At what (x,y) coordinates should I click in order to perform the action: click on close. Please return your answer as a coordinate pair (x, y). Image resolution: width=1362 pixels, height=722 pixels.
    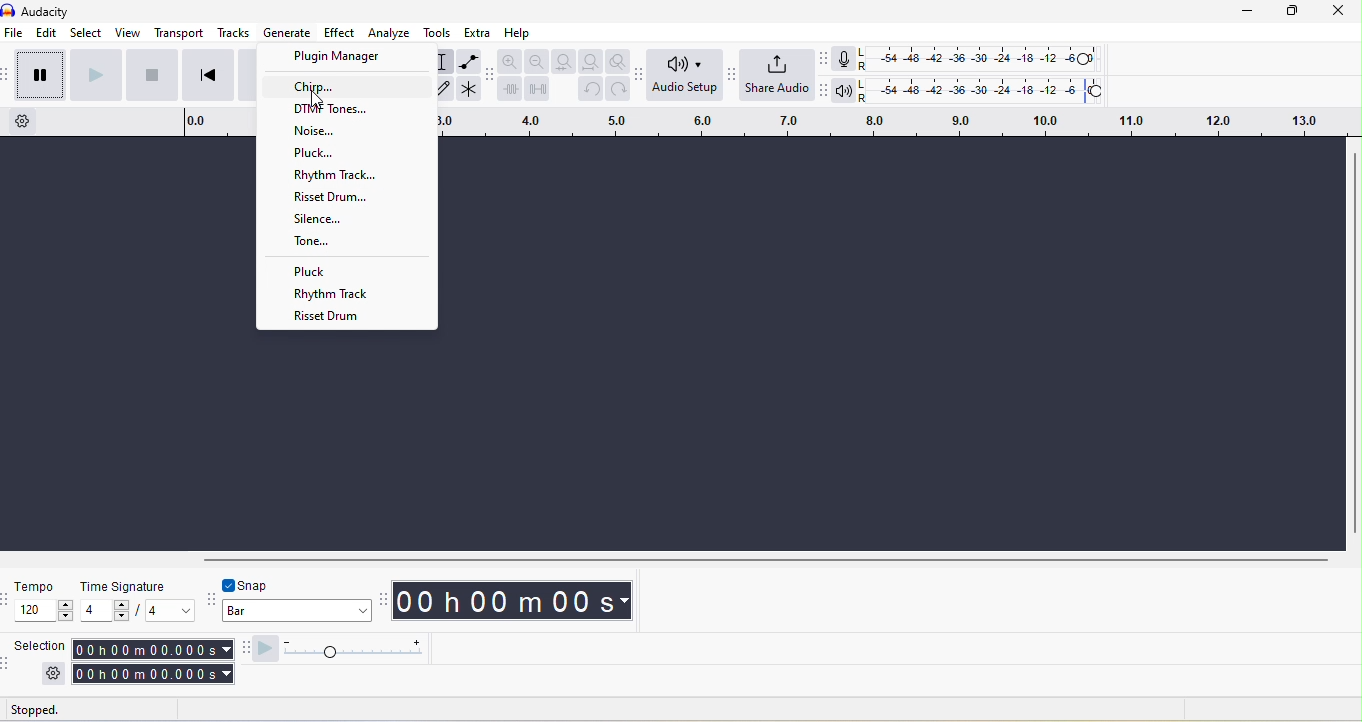
    Looking at the image, I should click on (1340, 12).